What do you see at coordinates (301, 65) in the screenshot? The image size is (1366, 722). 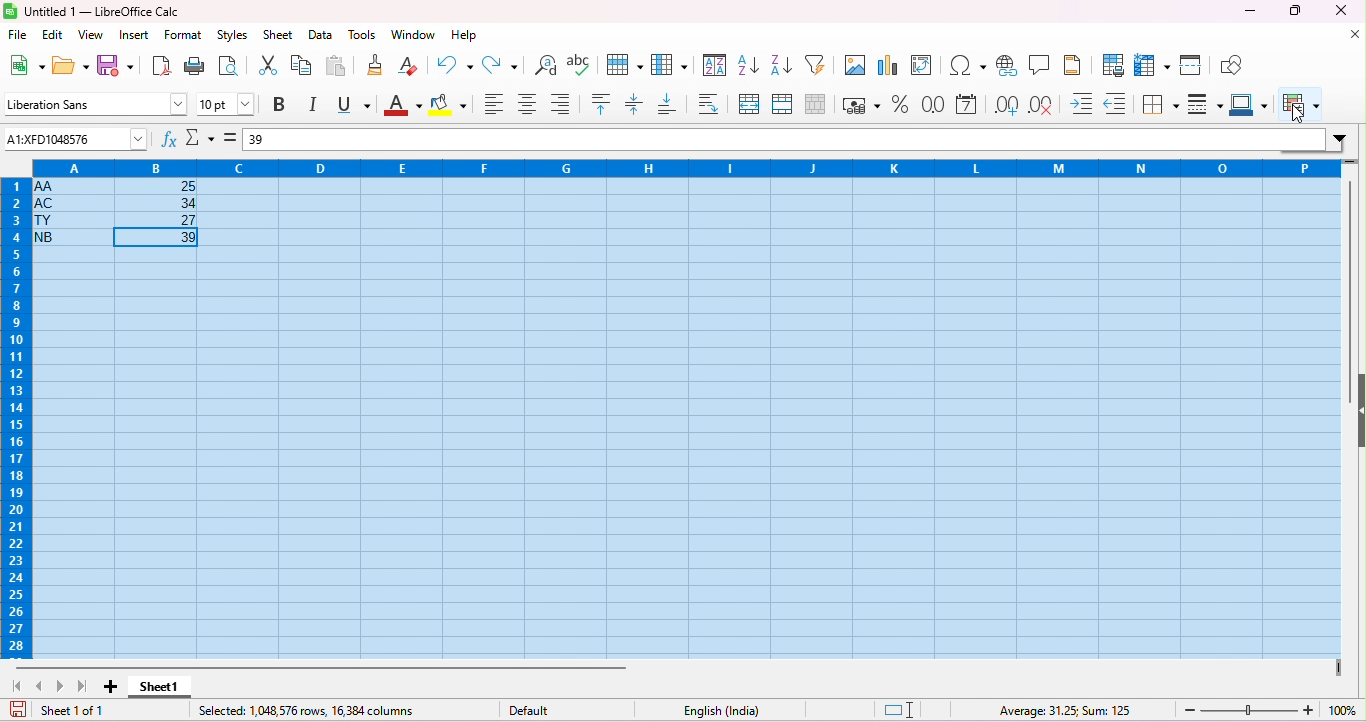 I see `copy` at bounding box center [301, 65].